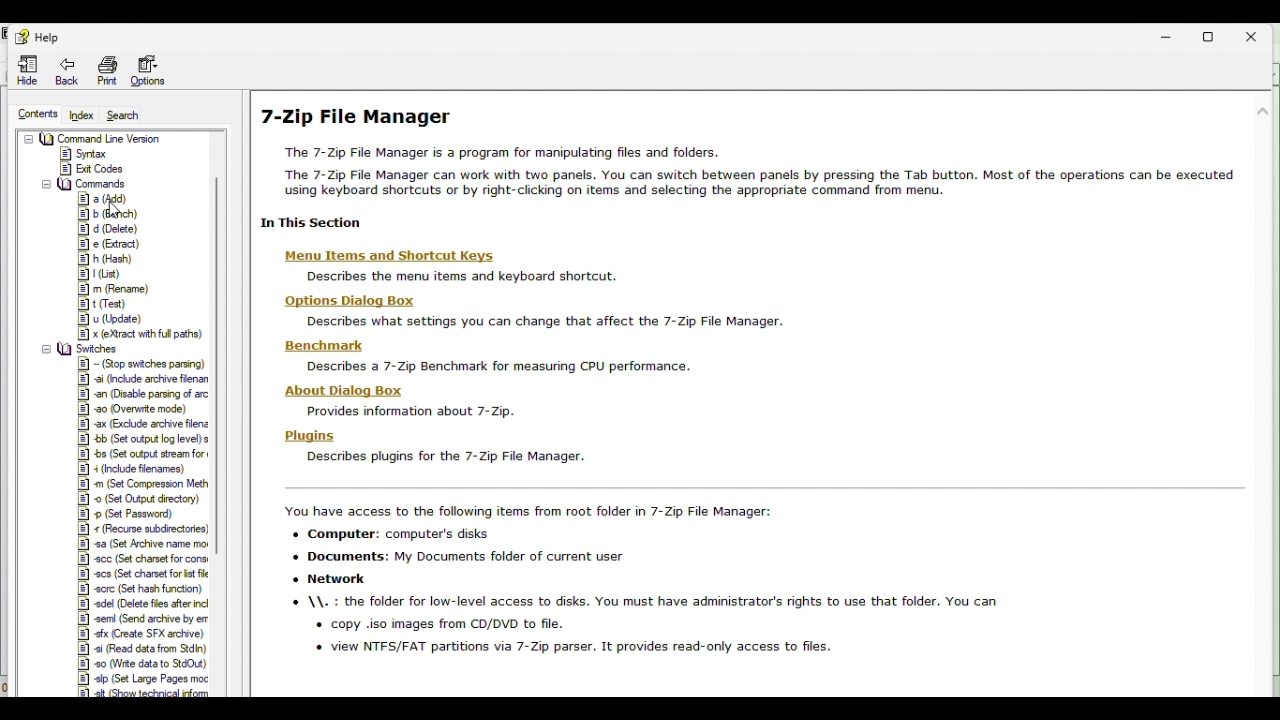  What do you see at coordinates (146, 559) in the screenshot?
I see `-acc` at bounding box center [146, 559].